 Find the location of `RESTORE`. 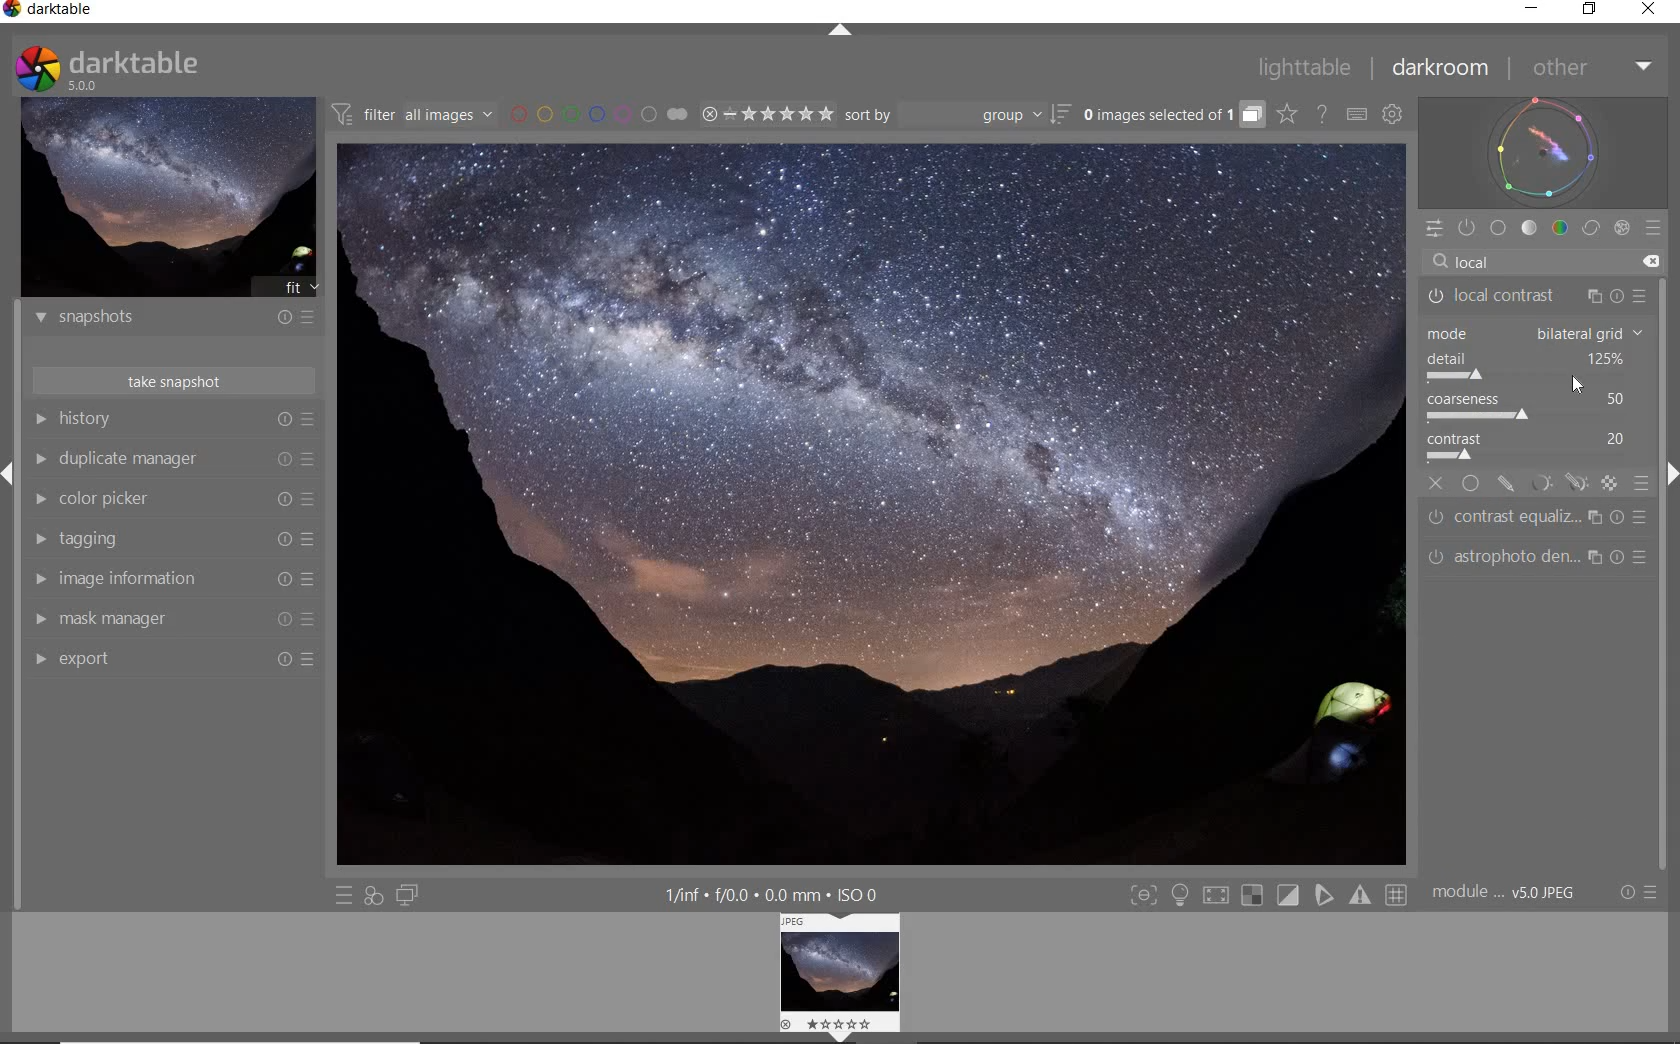

RESTORE is located at coordinates (1591, 10).